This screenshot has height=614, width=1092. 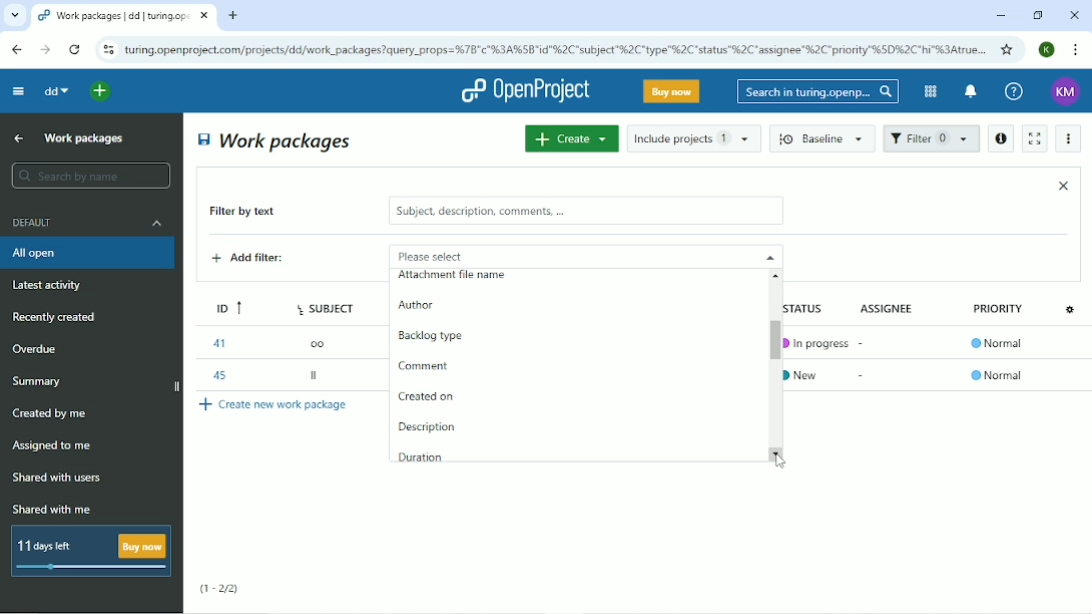 What do you see at coordinates (89, 222) in the screenshot?
I see `Default` at bounding box center [89, 222].